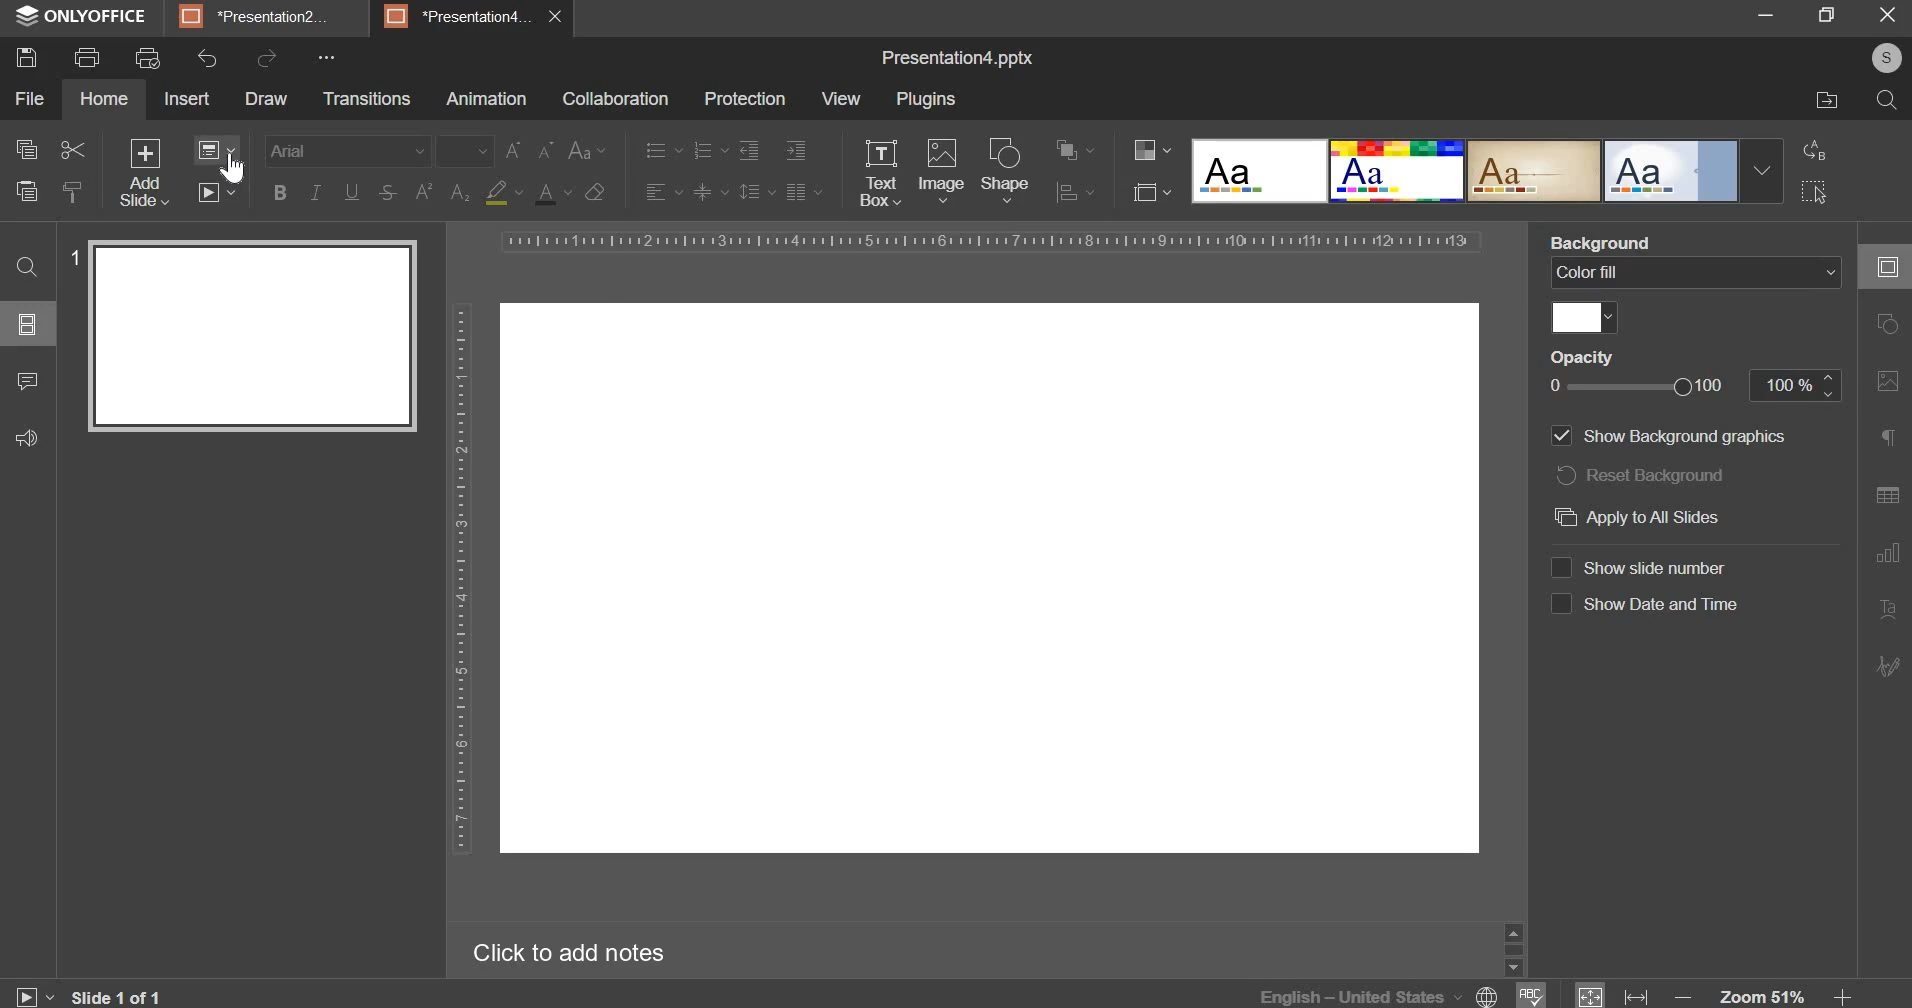 The width and height of the screenshot is (1912, 1008). Describe the element at coordinates (73, 189) in the screenshot. I see `copy style` at that location.